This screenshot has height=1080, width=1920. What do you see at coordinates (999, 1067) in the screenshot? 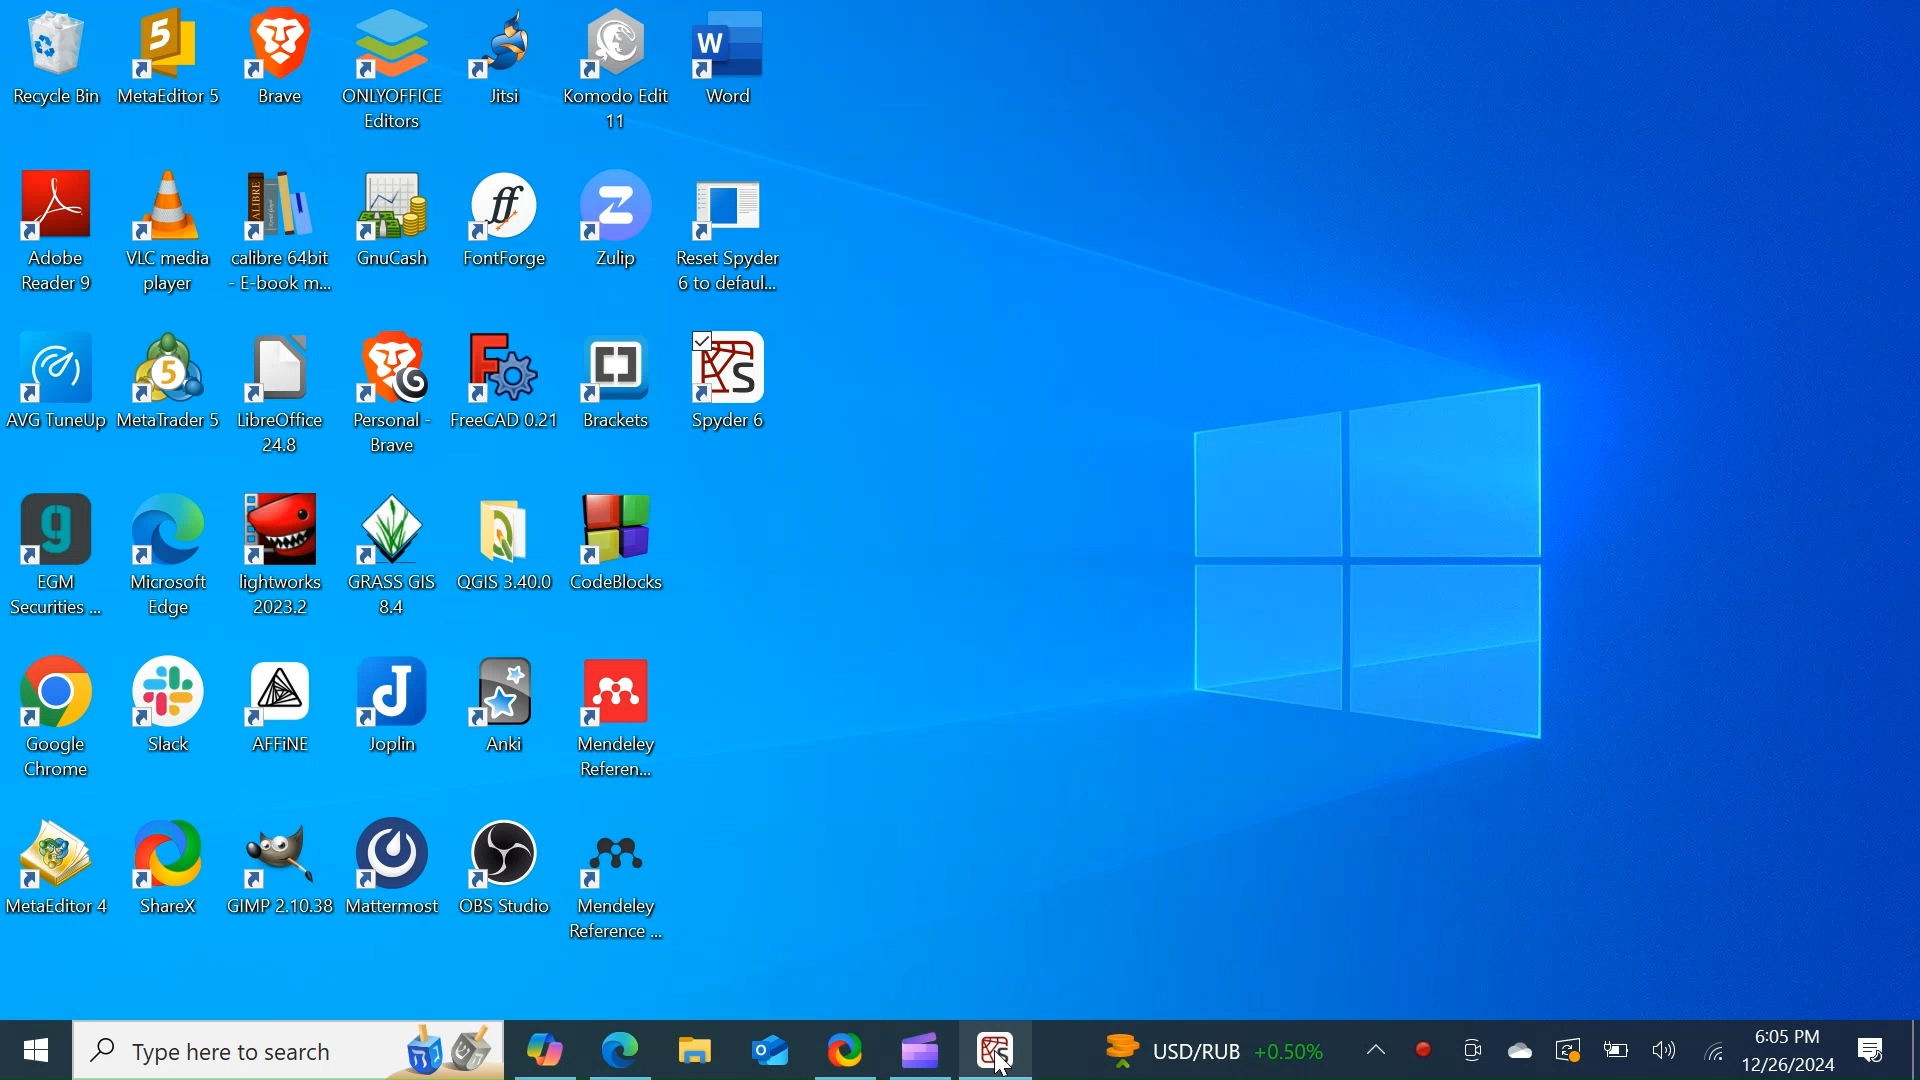
I see `Cursor` at bounding box center [999, 1067].